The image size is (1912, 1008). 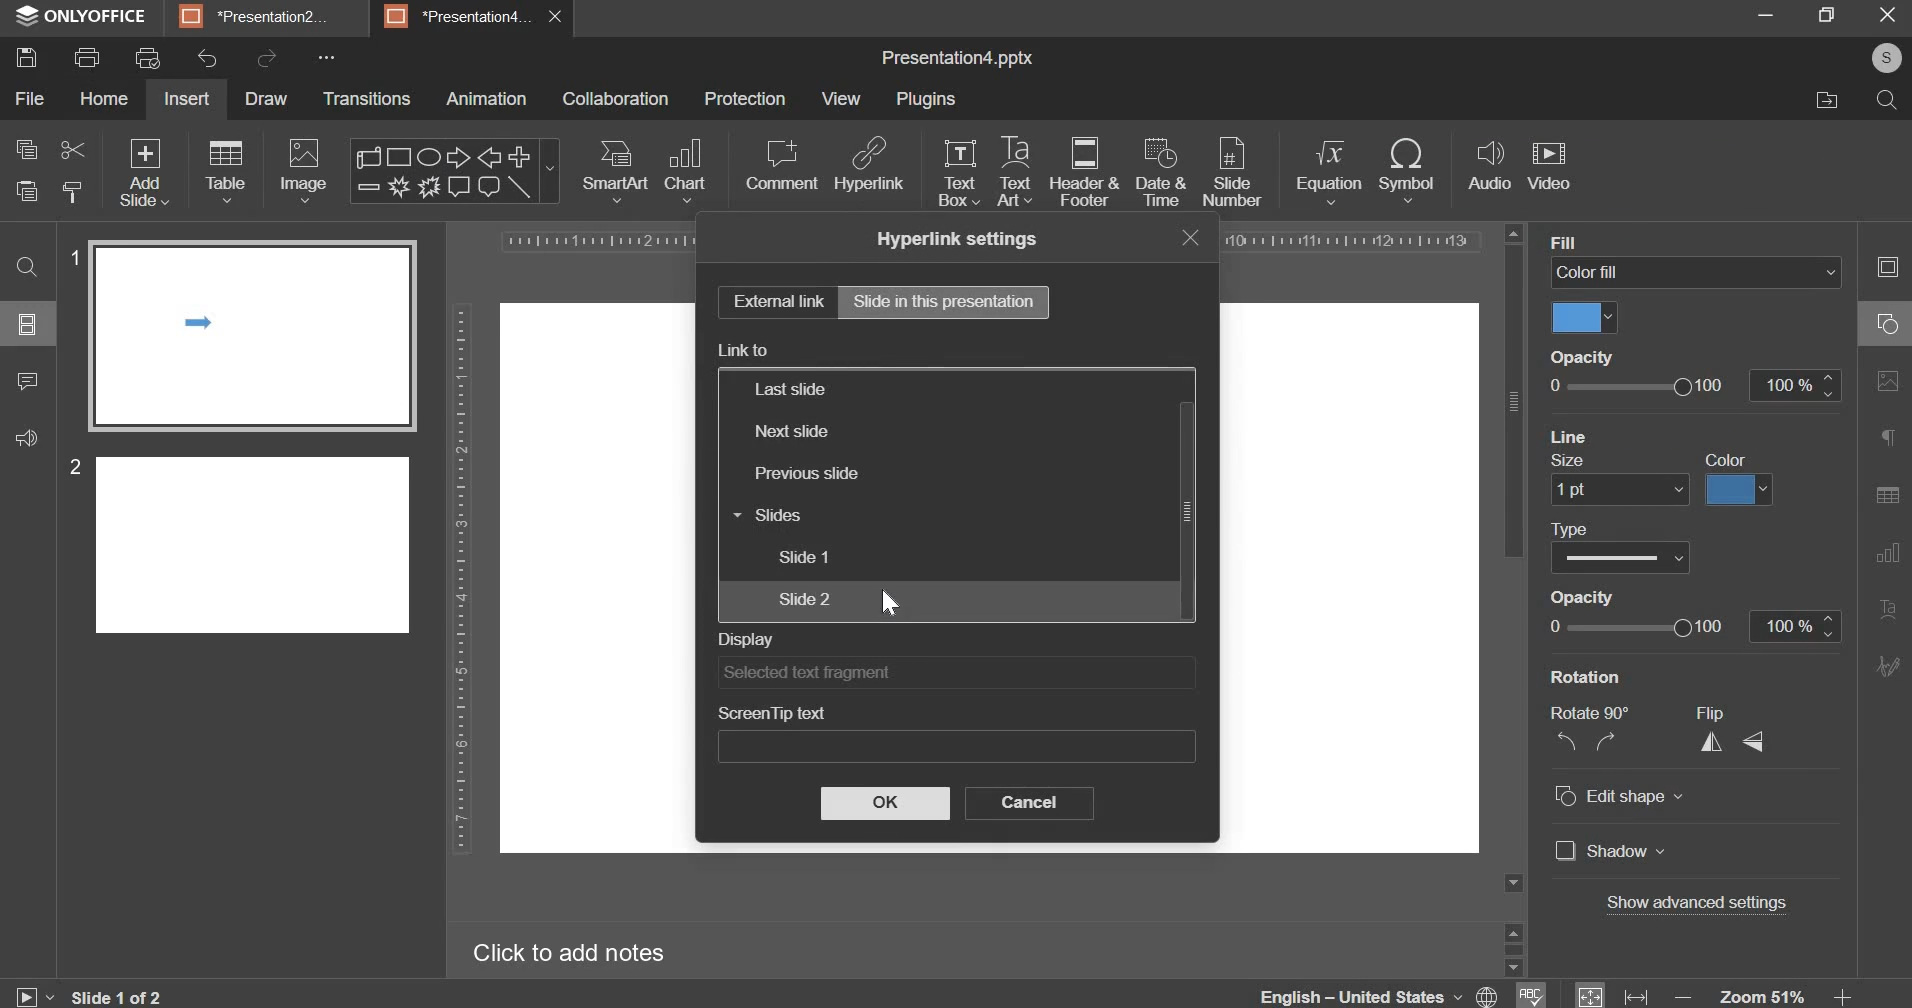 I want to click on slide 2, so click(x=239, y=541).